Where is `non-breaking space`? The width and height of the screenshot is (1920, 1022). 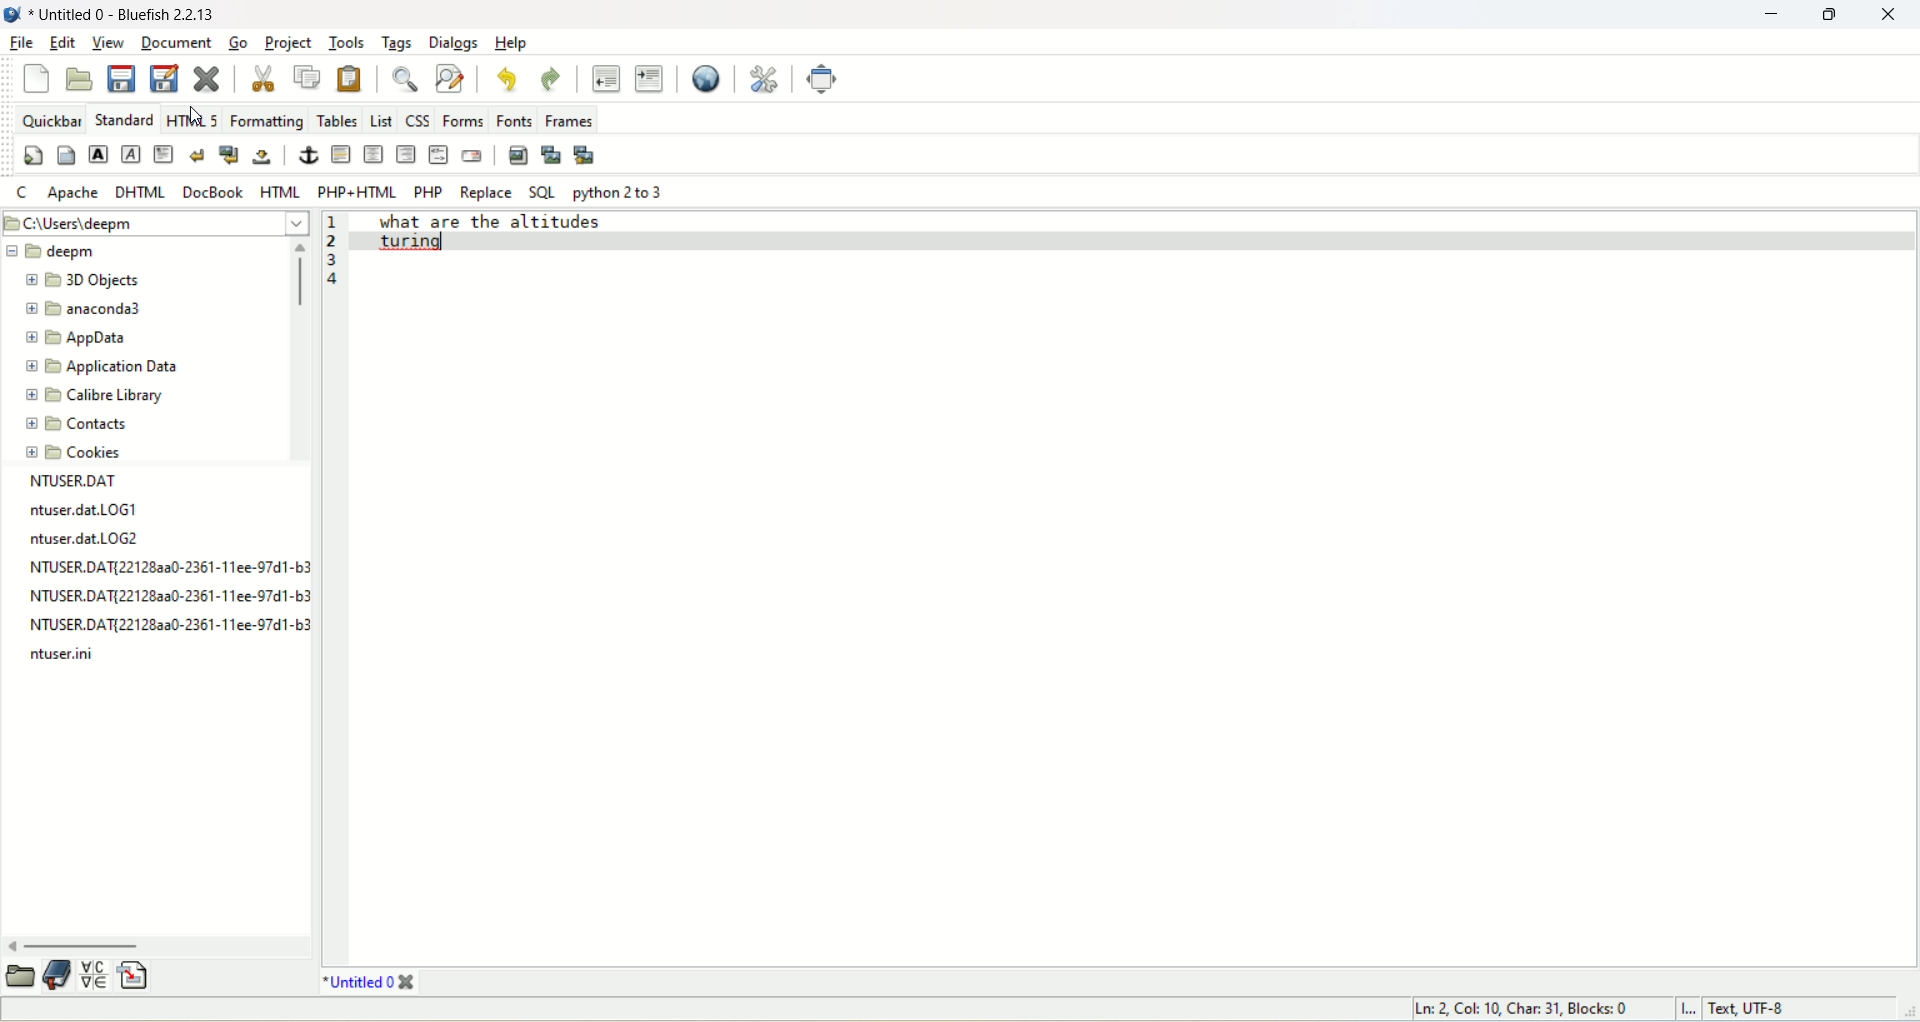 non-breaking space is located at coordinates (263, 157).